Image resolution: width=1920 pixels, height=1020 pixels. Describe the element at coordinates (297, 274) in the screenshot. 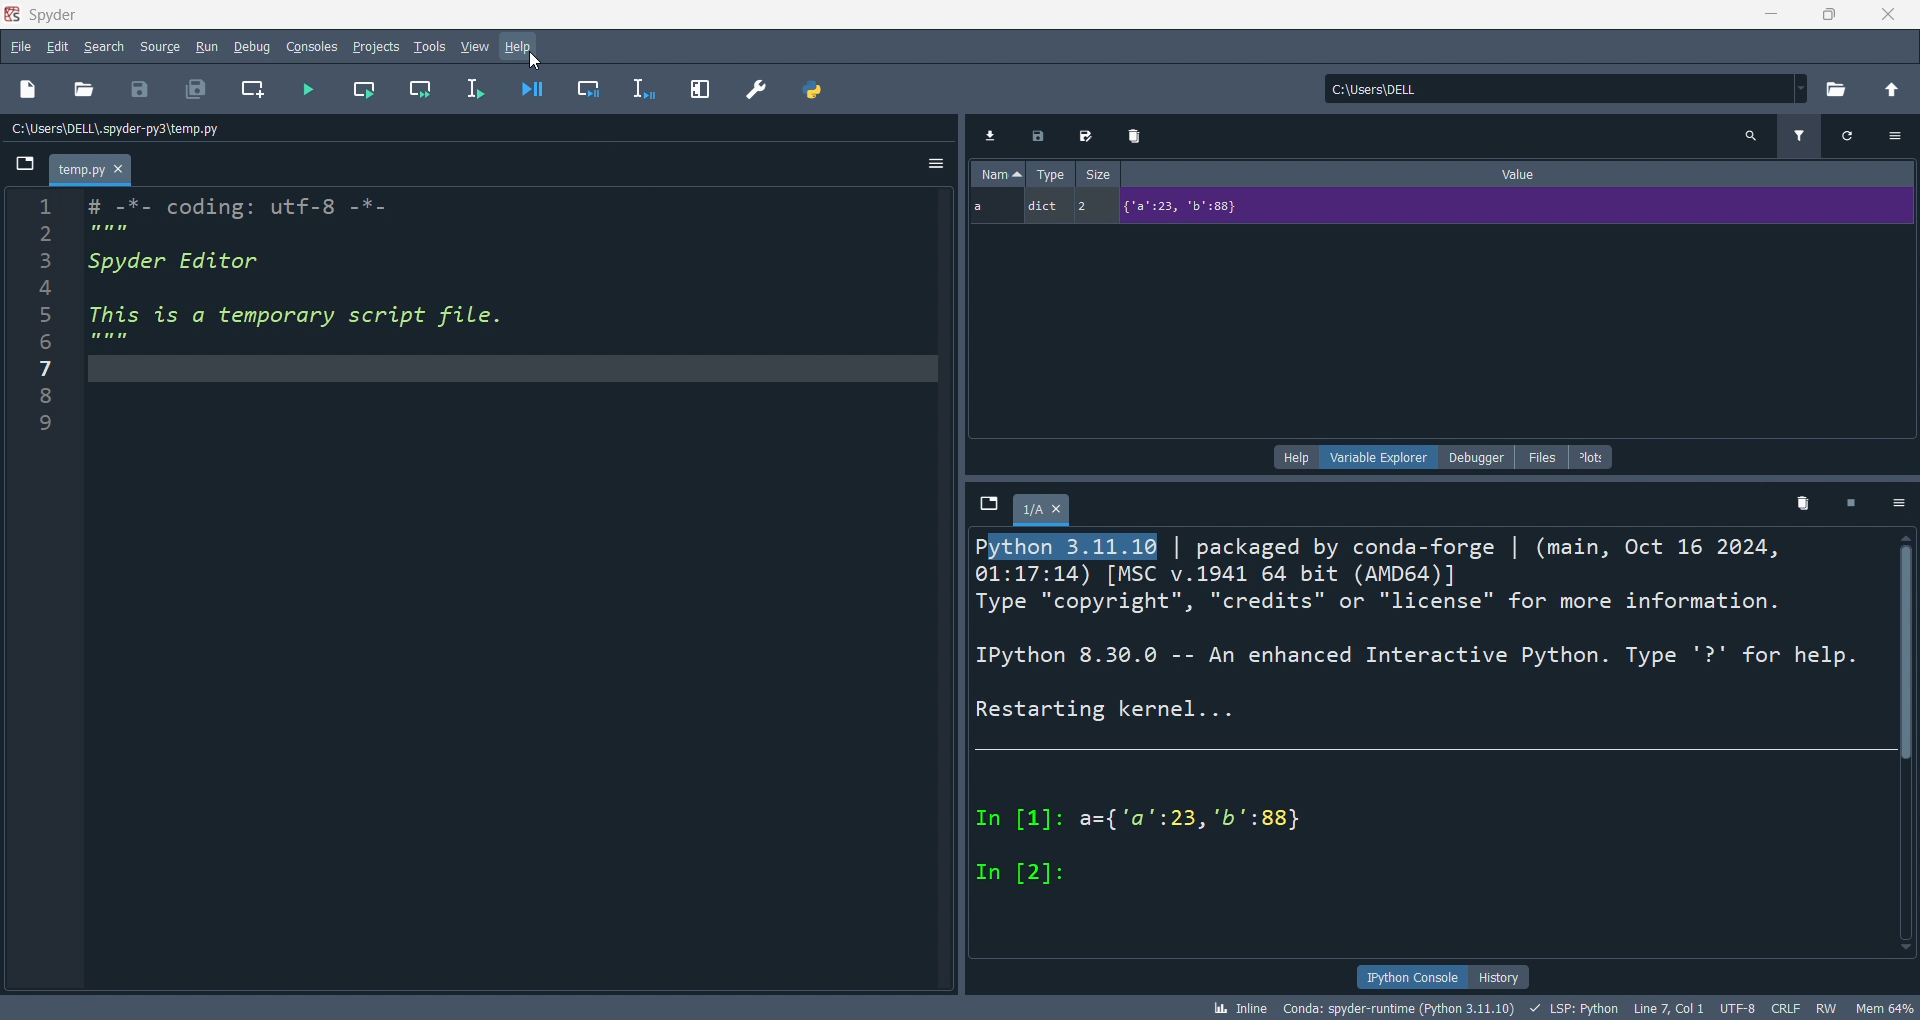

I see `coding: utf-8 -*-Spyder Editors This is a temporary script file.` at that location.